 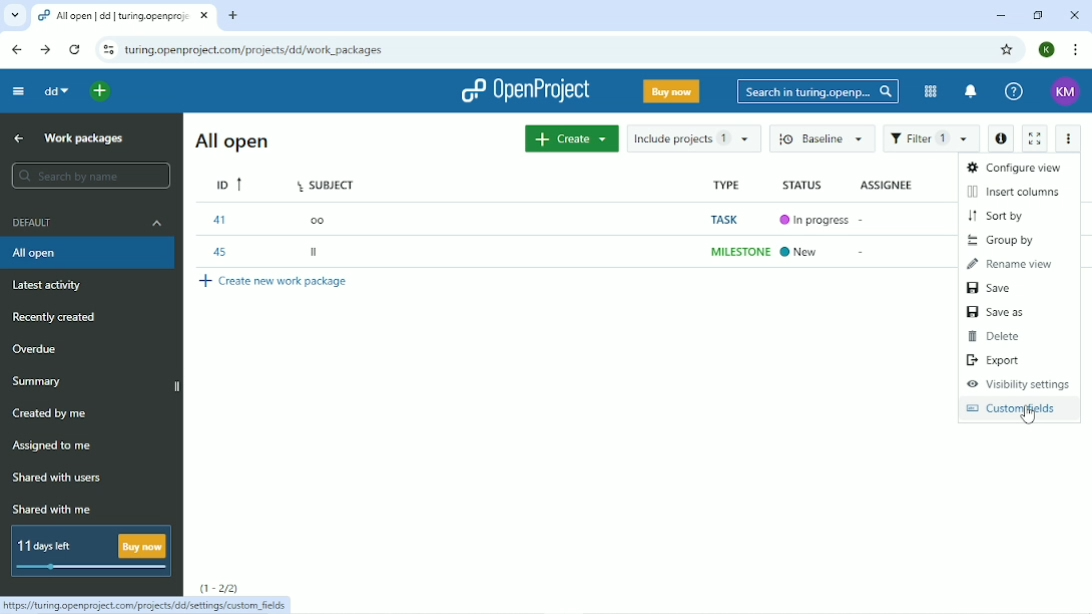 What do you see at coordinates (530, 91) in the screenshot?
I see `OpenProject` at bounding box center [530, 91].